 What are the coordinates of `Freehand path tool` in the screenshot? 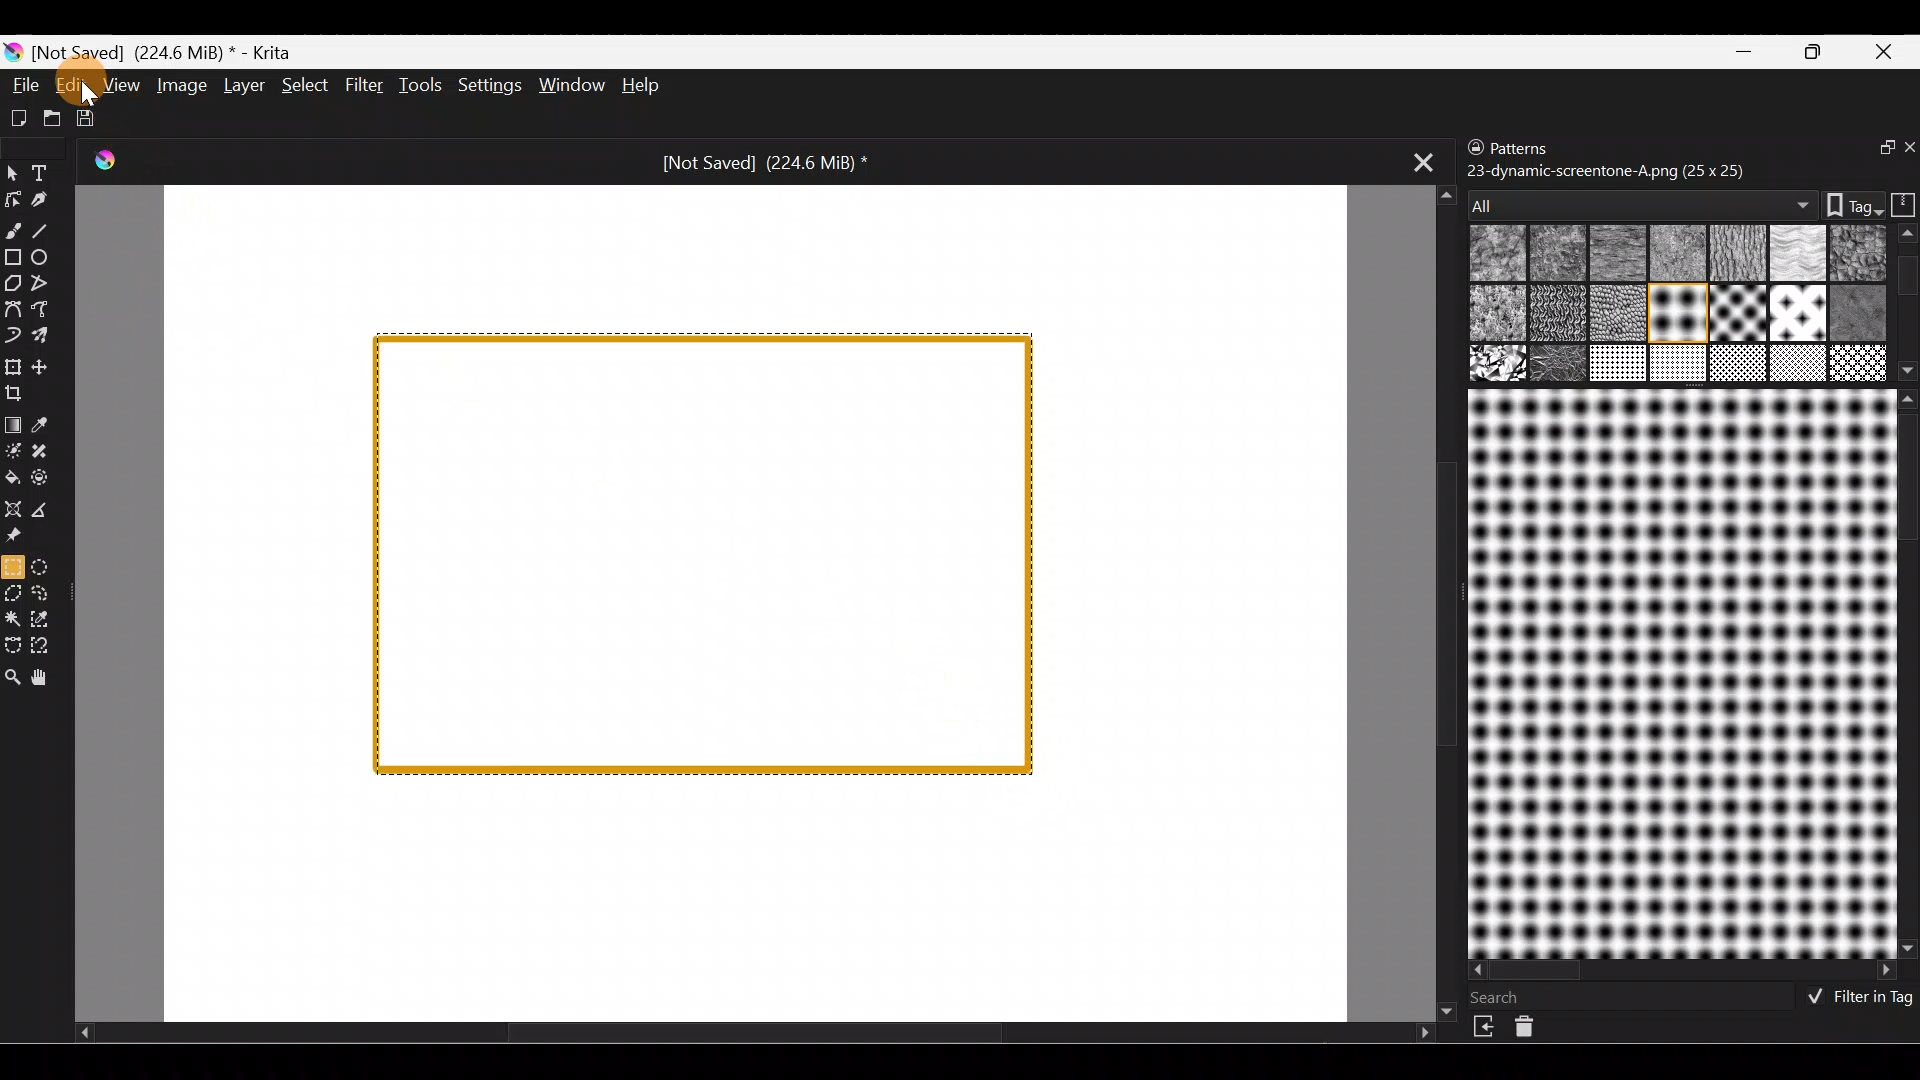 It's located at (44, 309).